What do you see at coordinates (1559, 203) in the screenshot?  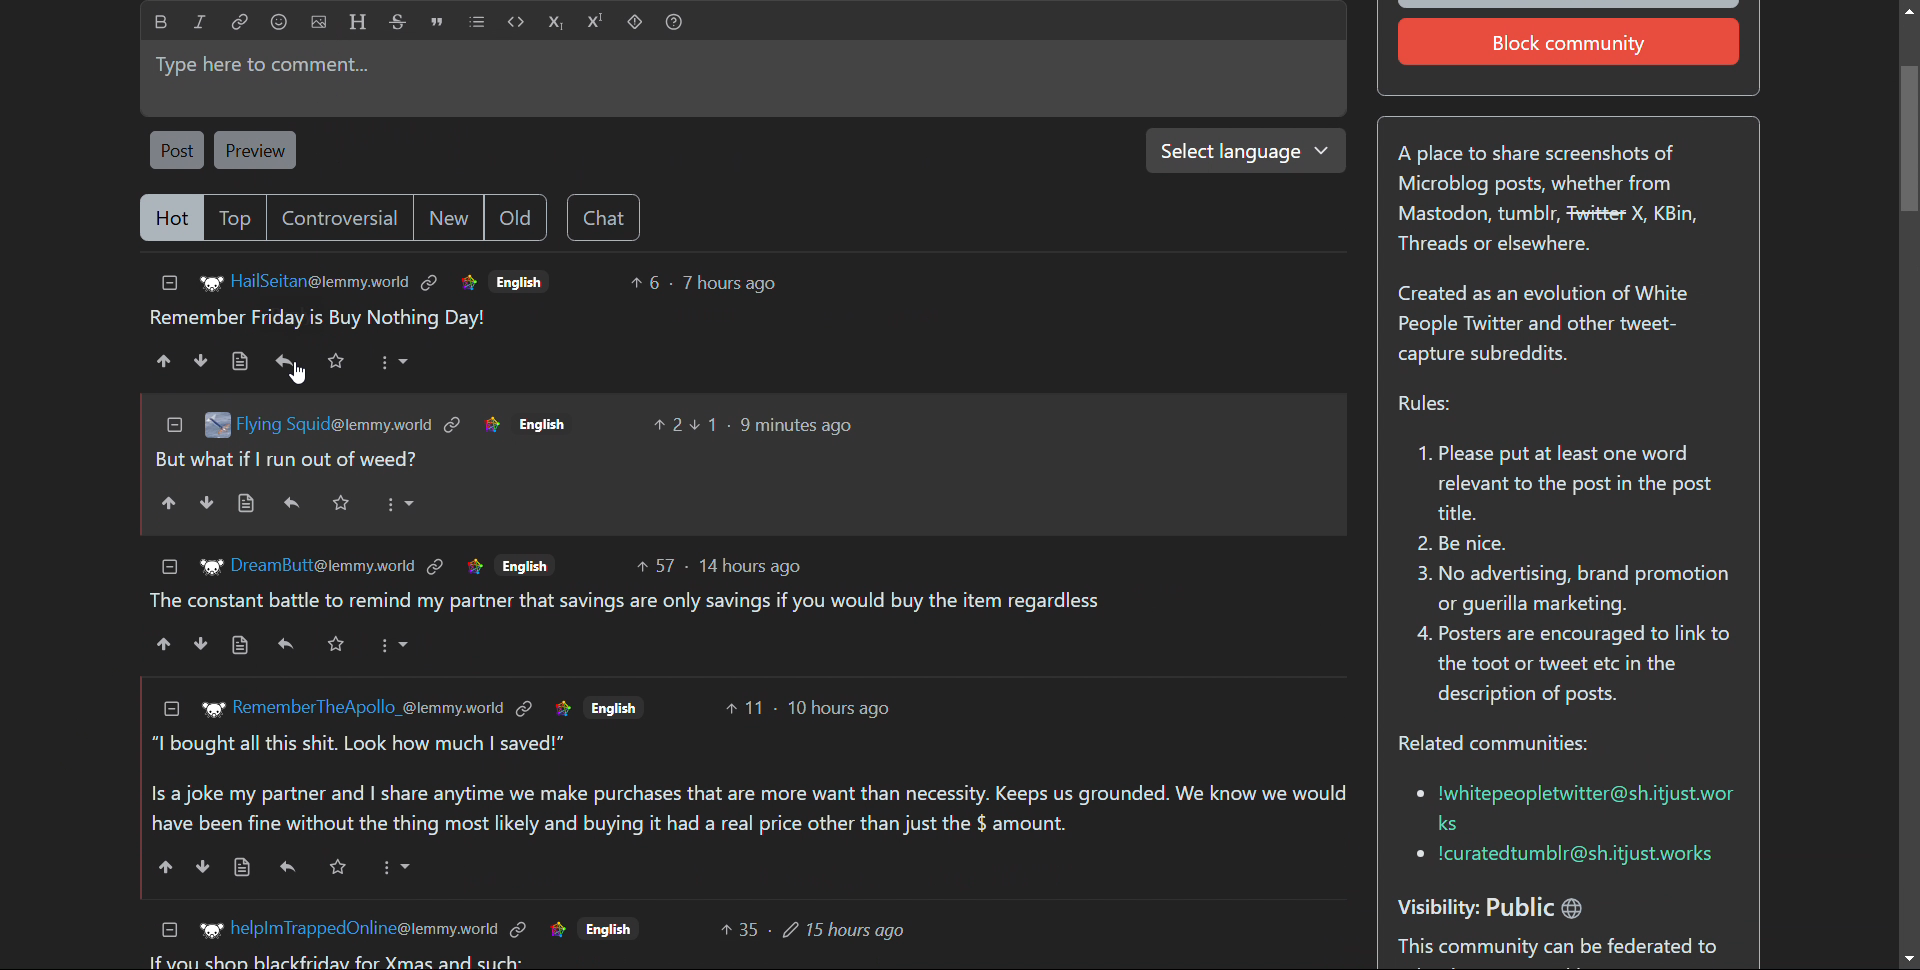 I see `A place to share screenshots of
Microblog posts, whether from
Mastodon, tumblr, Fwitter X, KBin,
Threads or elsewhere.` at bounding box center [1559, 203].